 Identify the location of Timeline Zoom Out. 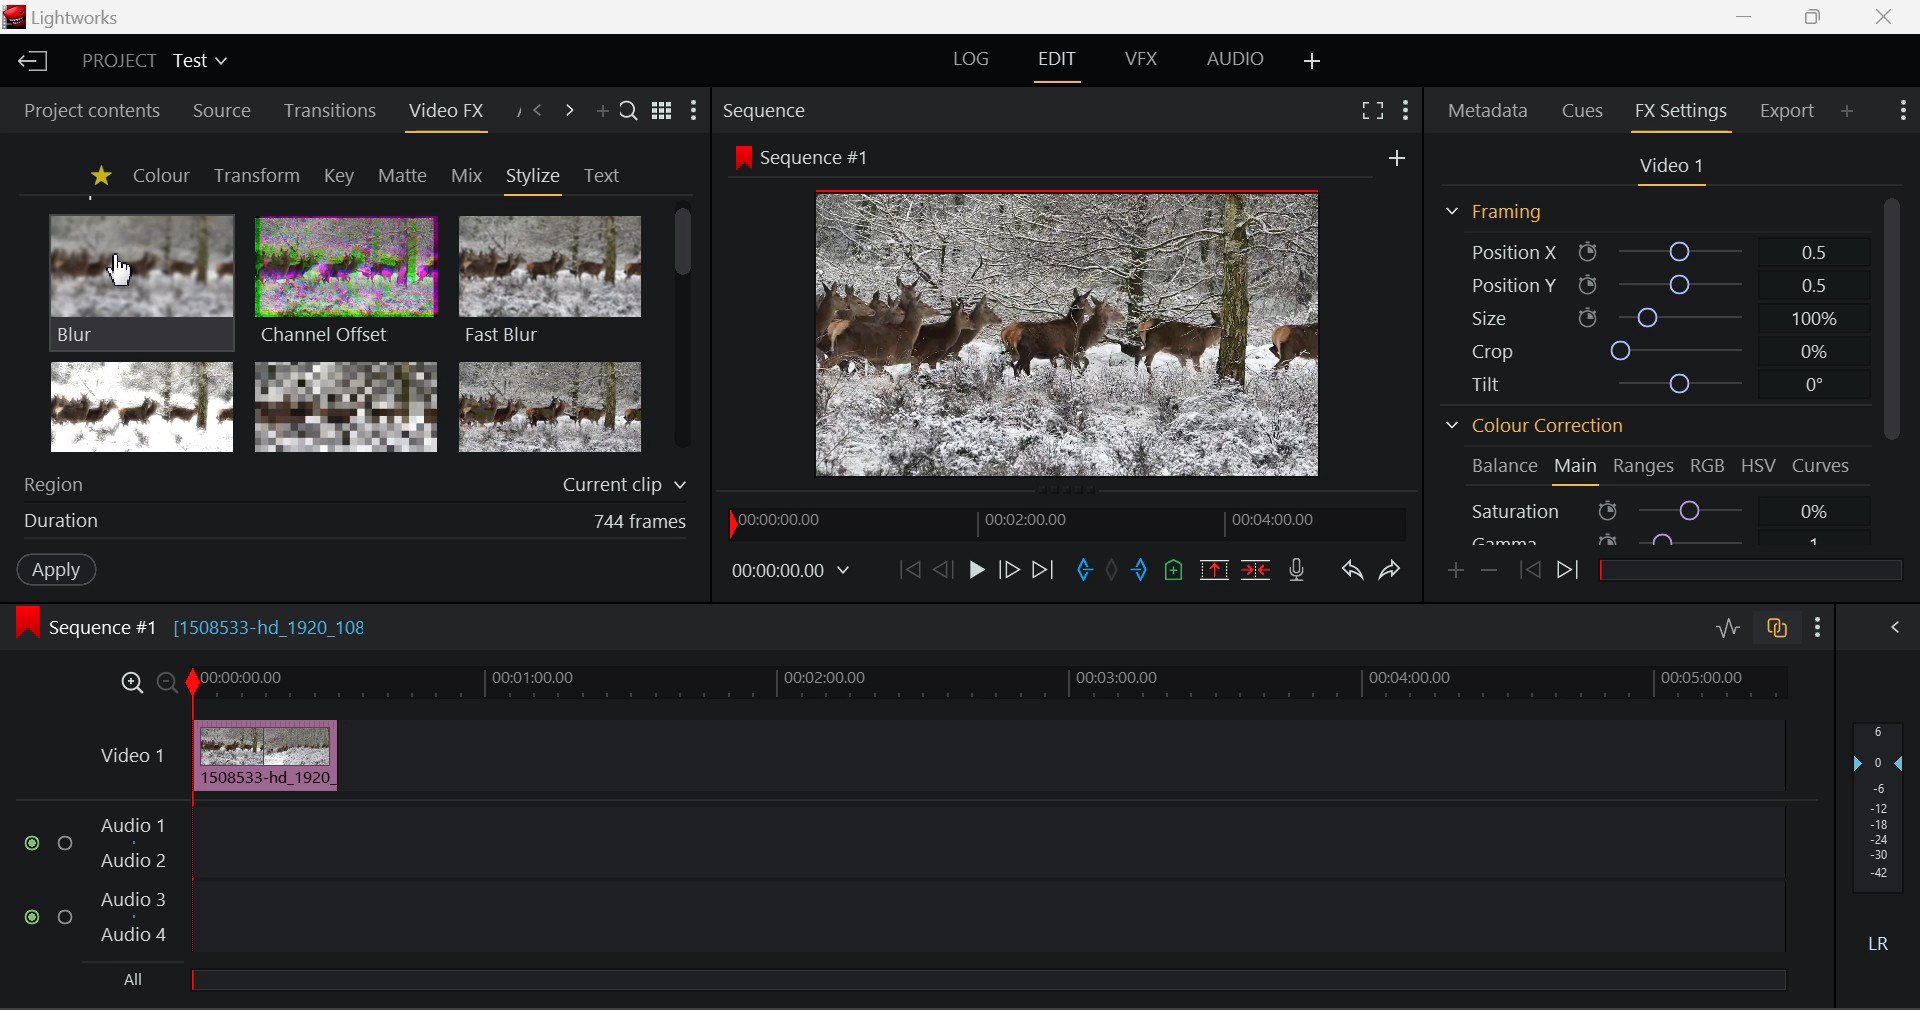
(166, 681).